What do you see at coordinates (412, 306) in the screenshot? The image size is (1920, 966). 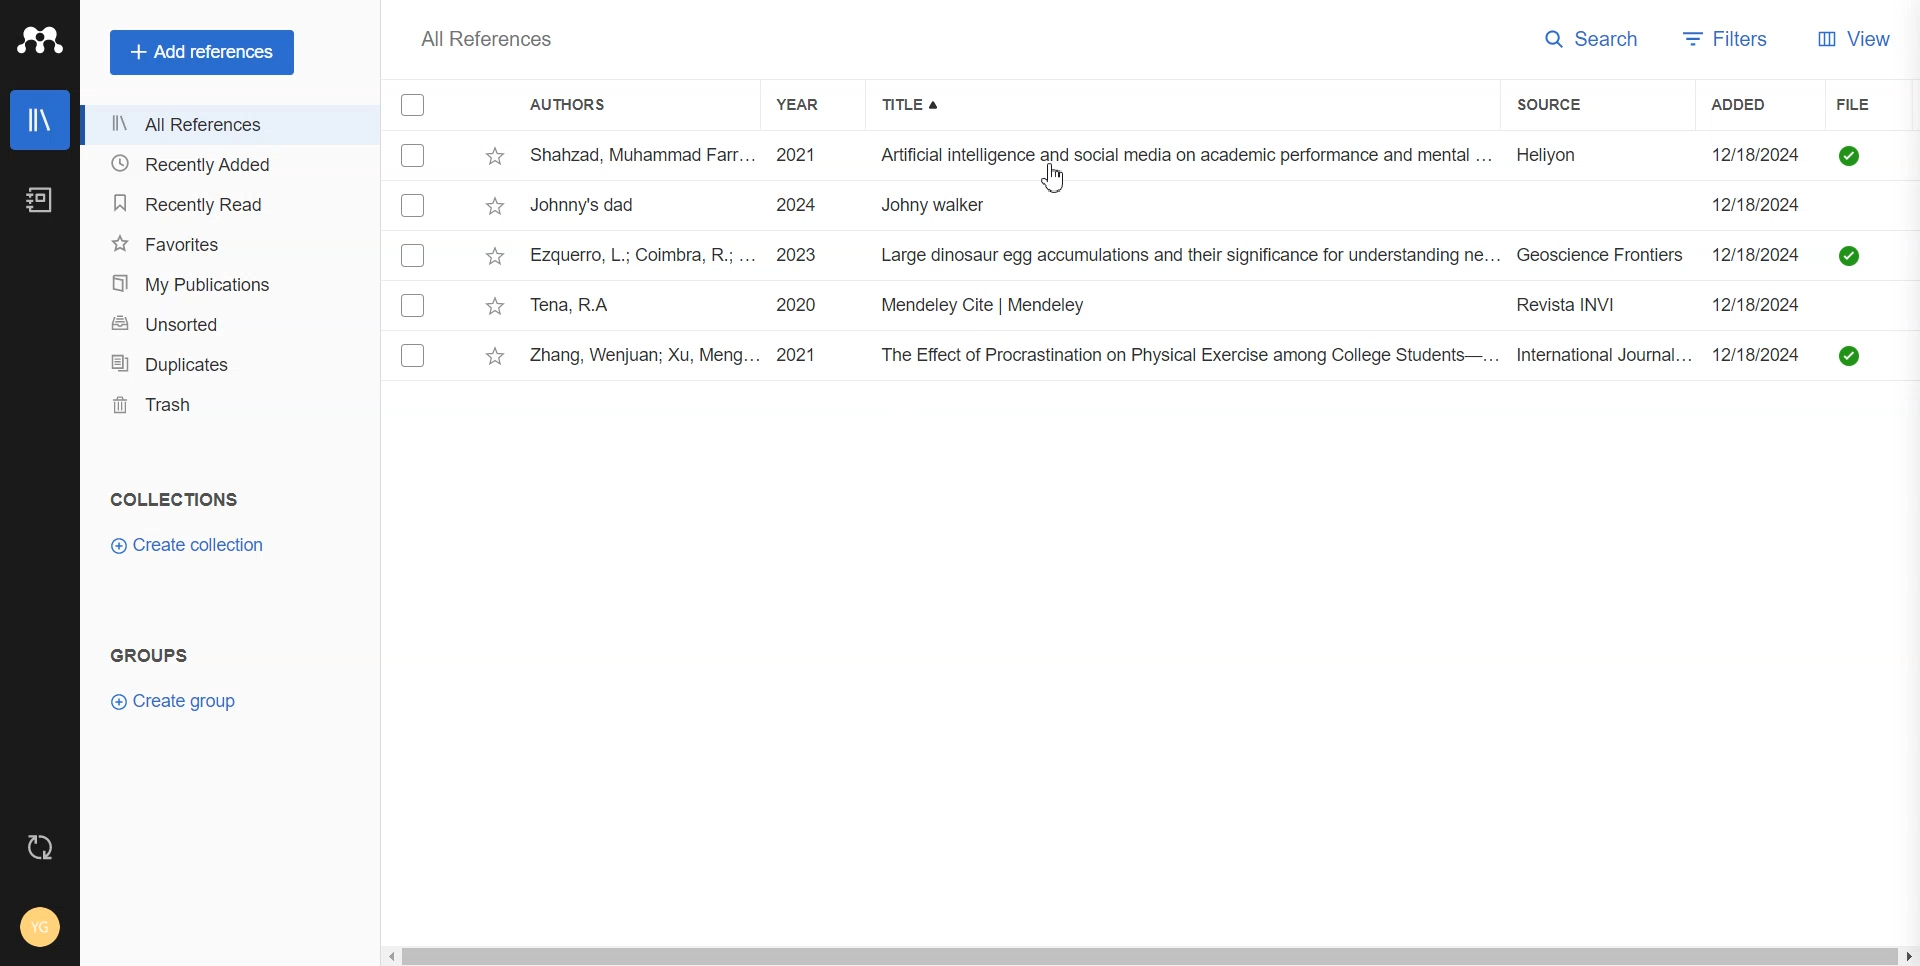 I see `` at bounding box center [412, 306].